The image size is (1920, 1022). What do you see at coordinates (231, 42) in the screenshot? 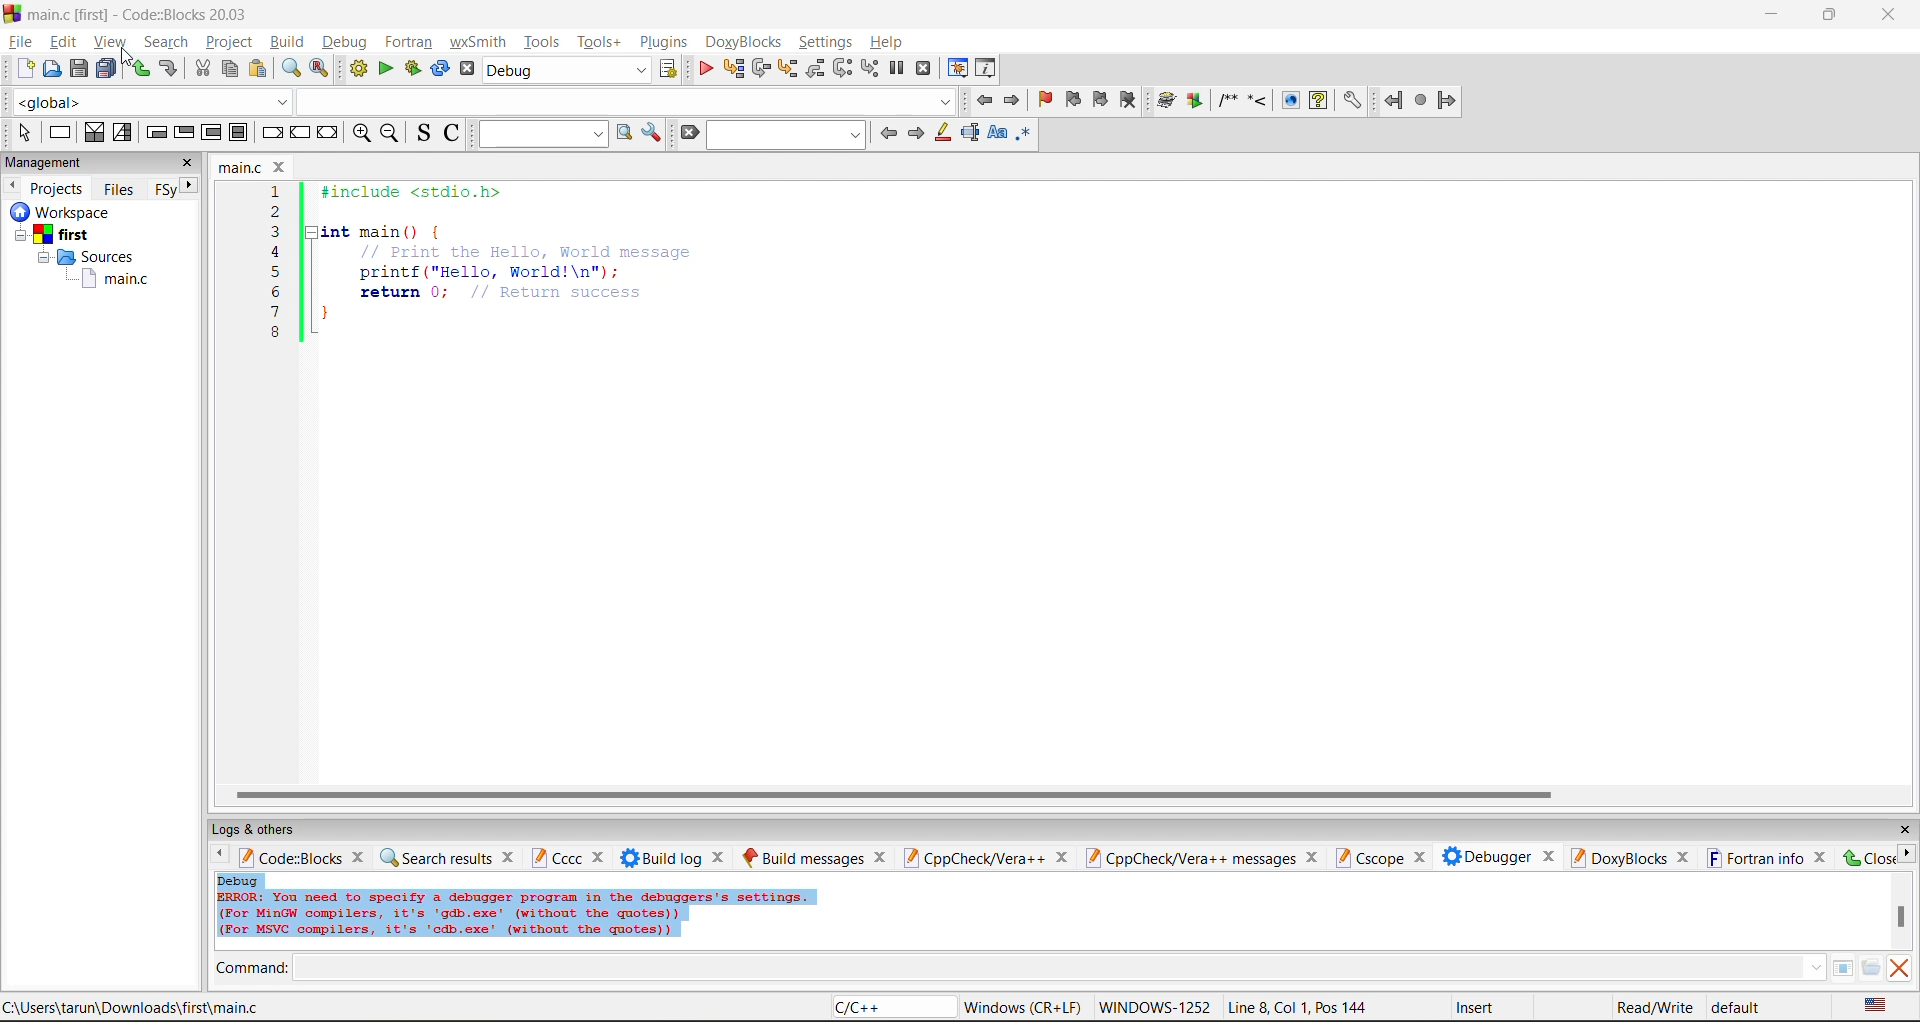
I see `project` at bounding box center [231, 42].